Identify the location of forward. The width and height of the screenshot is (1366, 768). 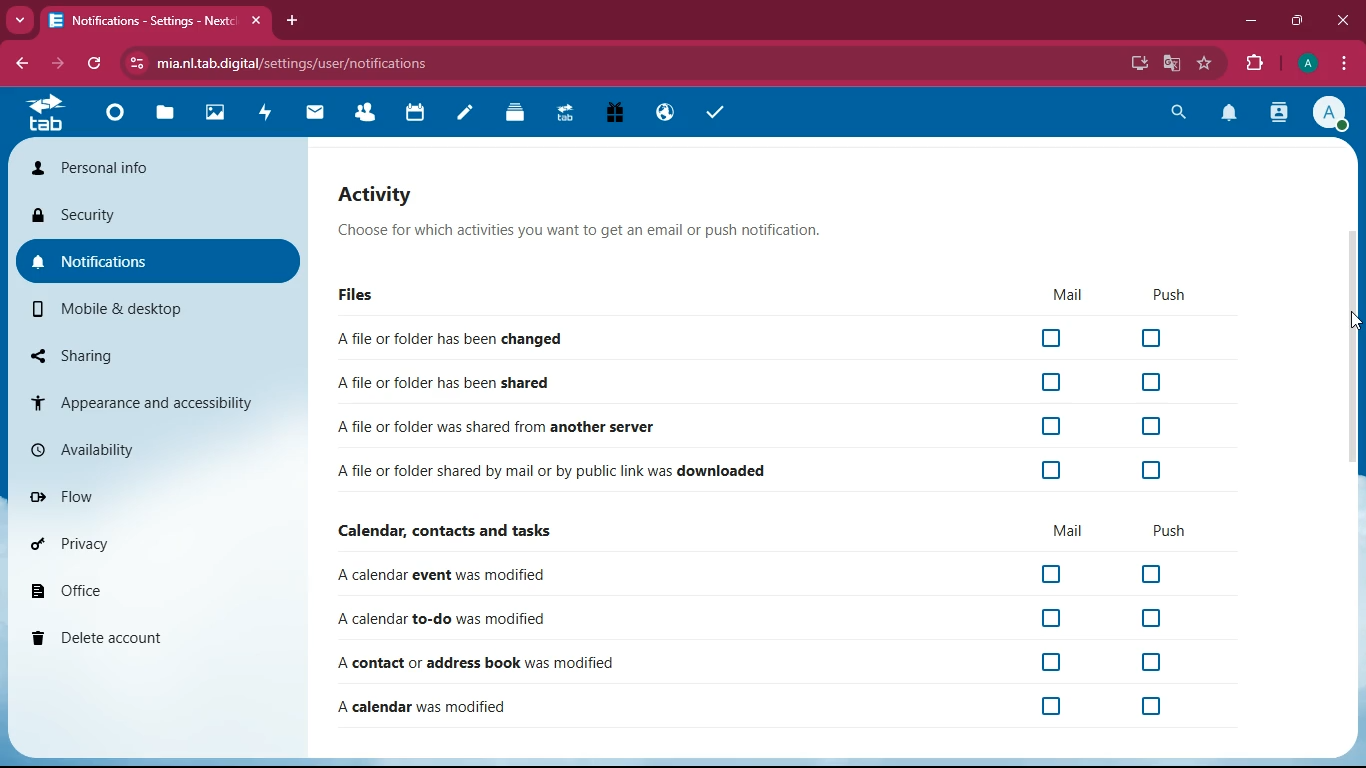
(58, 62).